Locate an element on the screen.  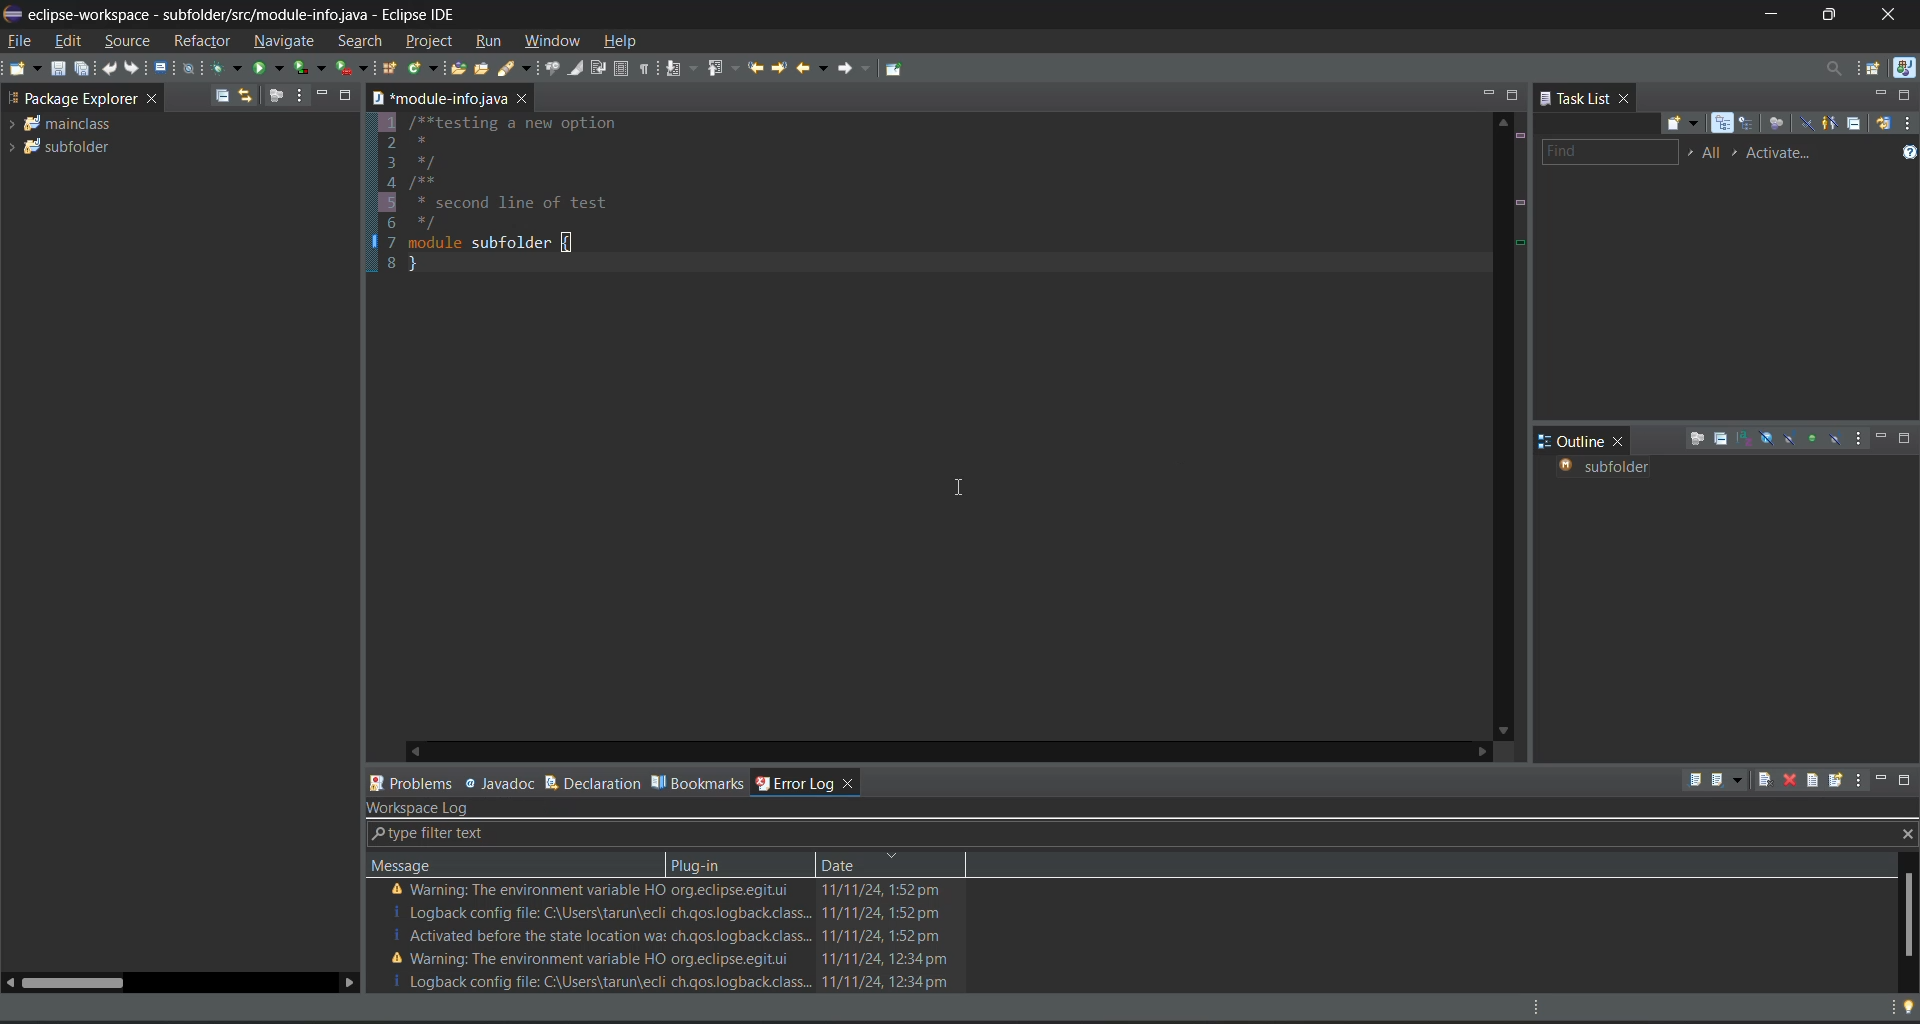
skip all breakpoints is located at coordinates (190, 69).